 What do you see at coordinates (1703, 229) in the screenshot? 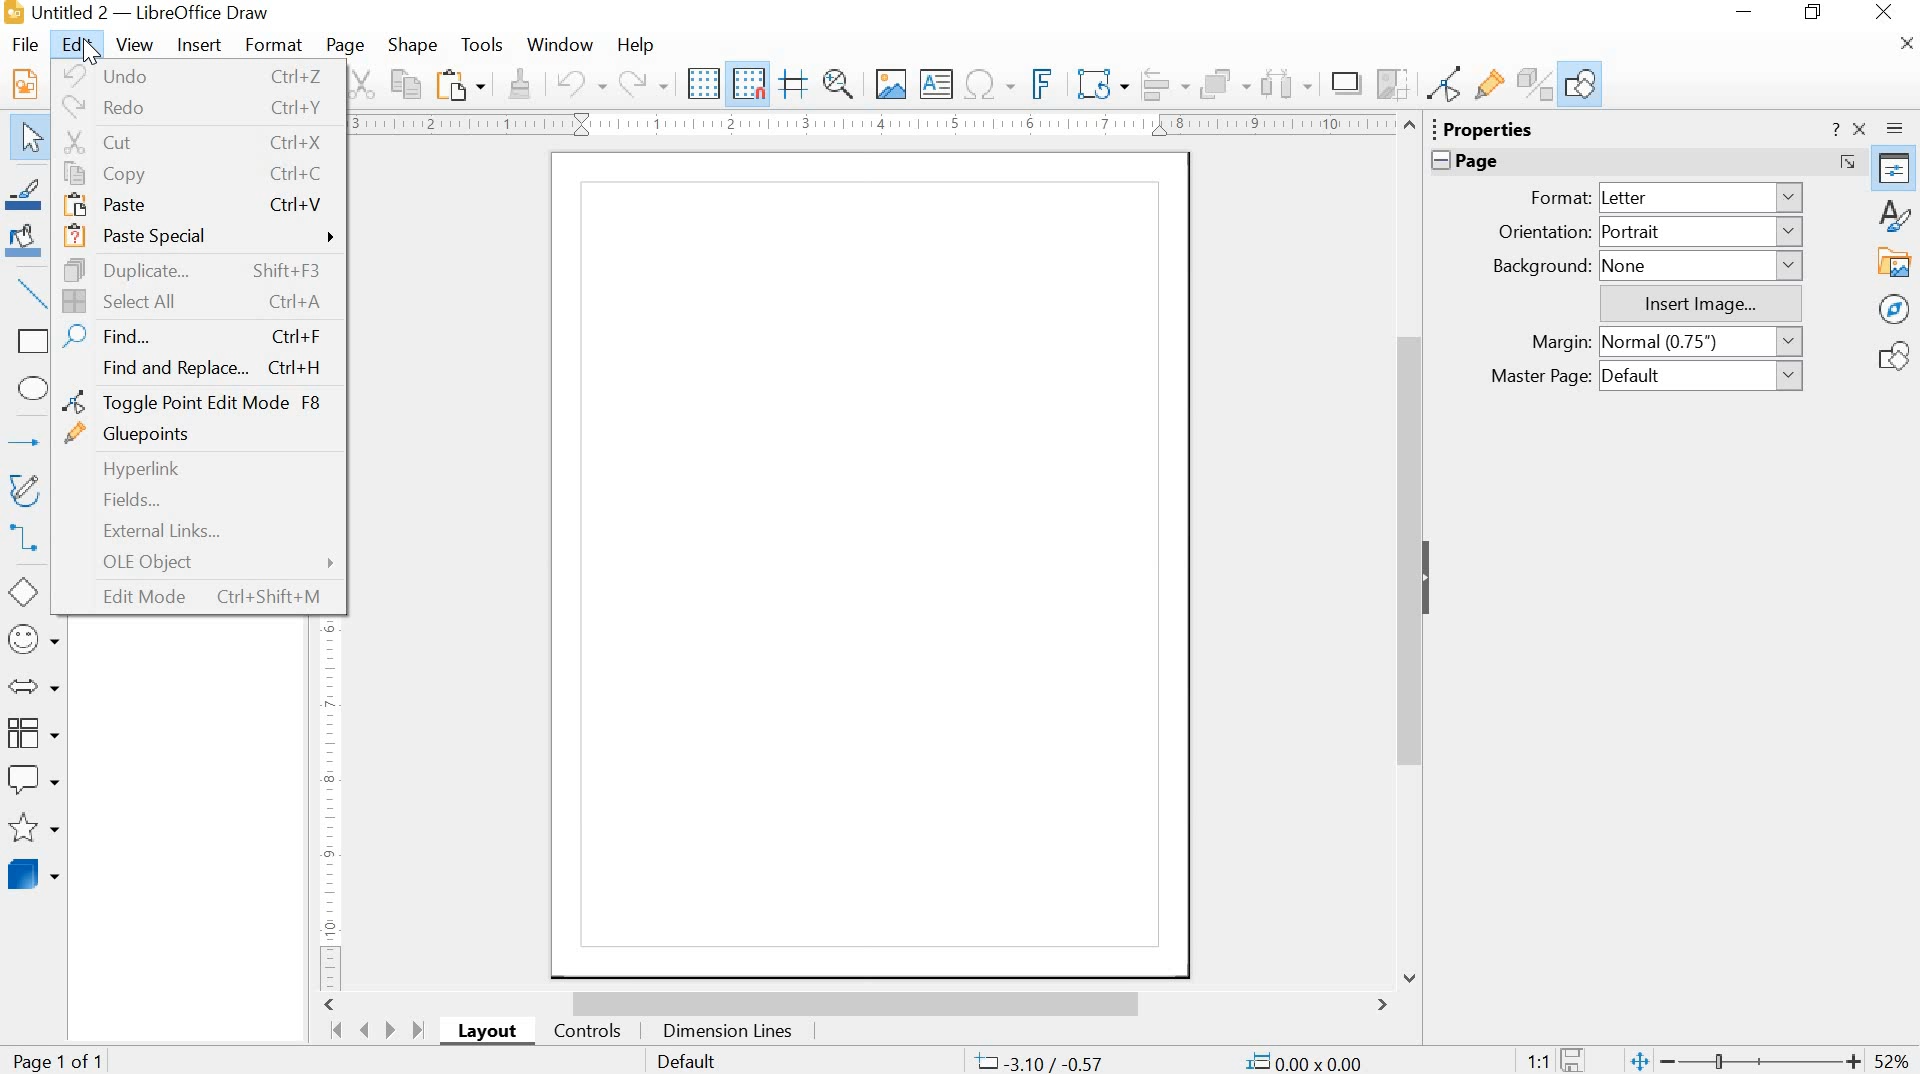
I see `Portrait` at bounding box center [1703, 229].